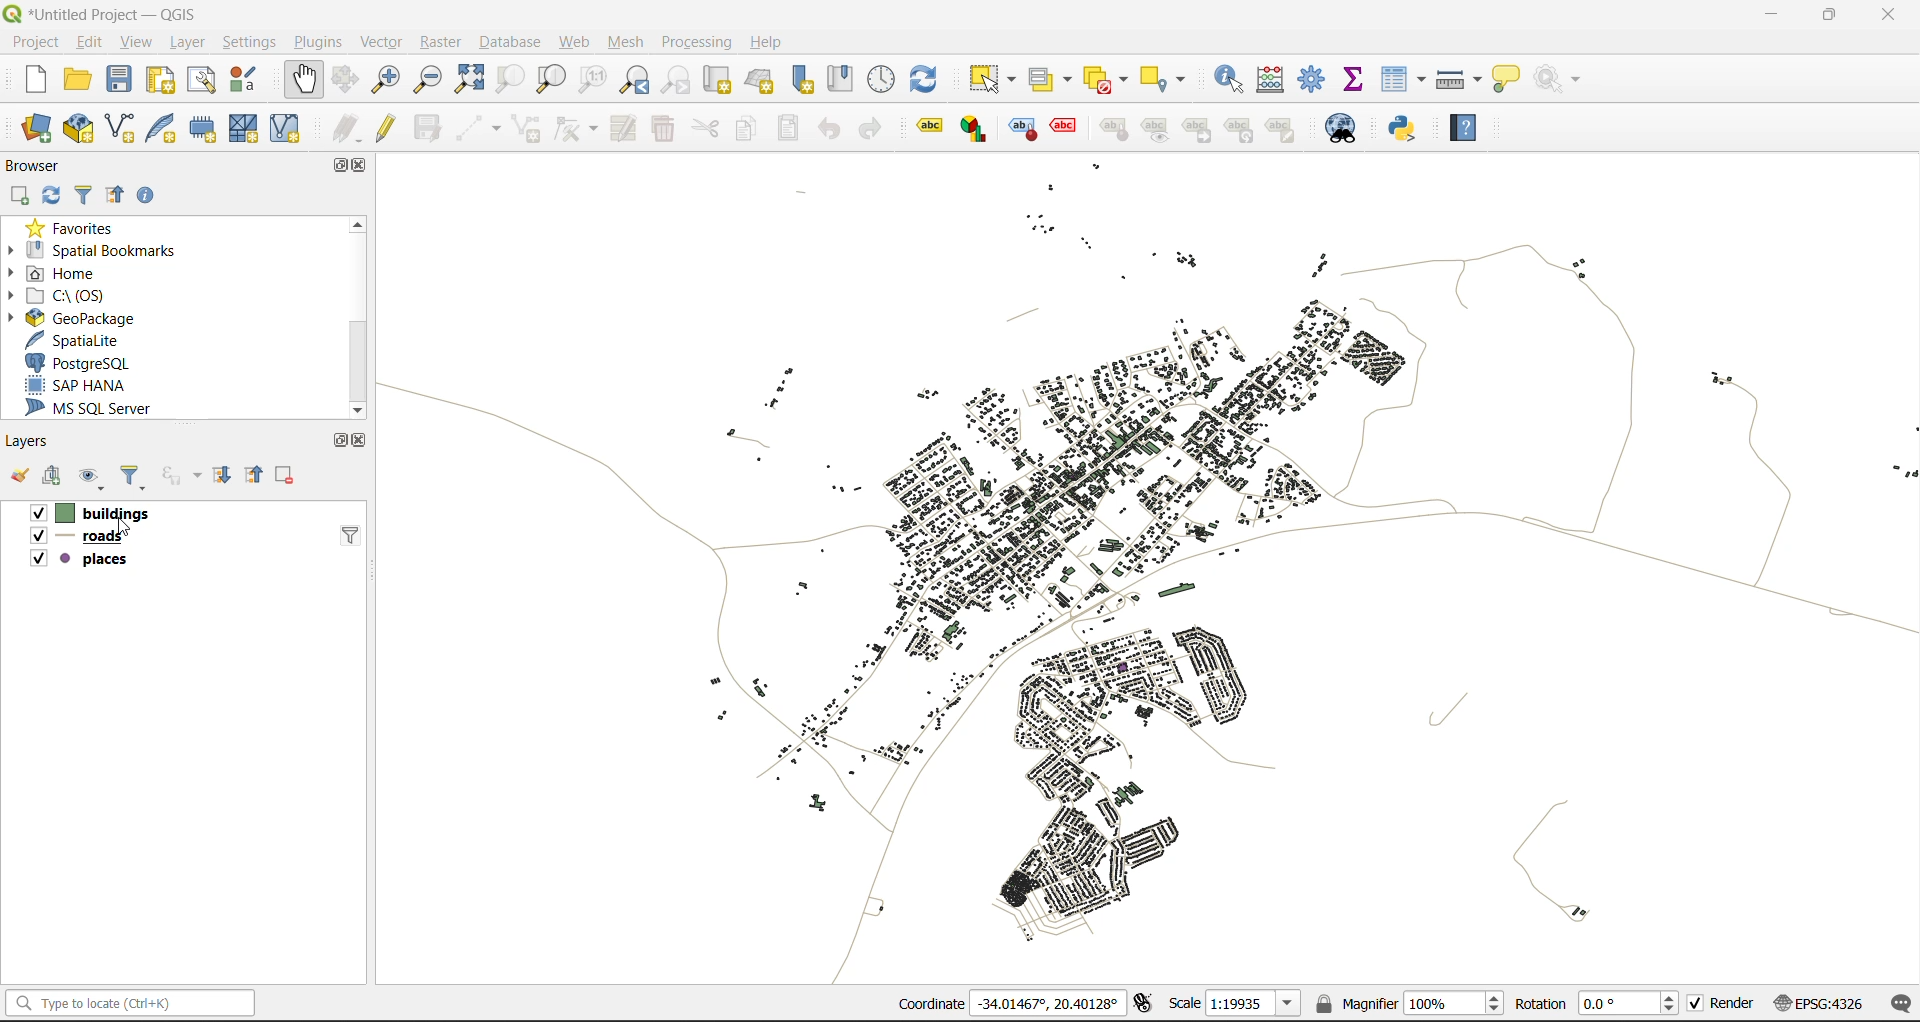 This screenshot has width=1920, height=1022. What do you see at coordinates (1564, 79) in the screenshot?
I see `no action` at bounding box center [1564, 79].